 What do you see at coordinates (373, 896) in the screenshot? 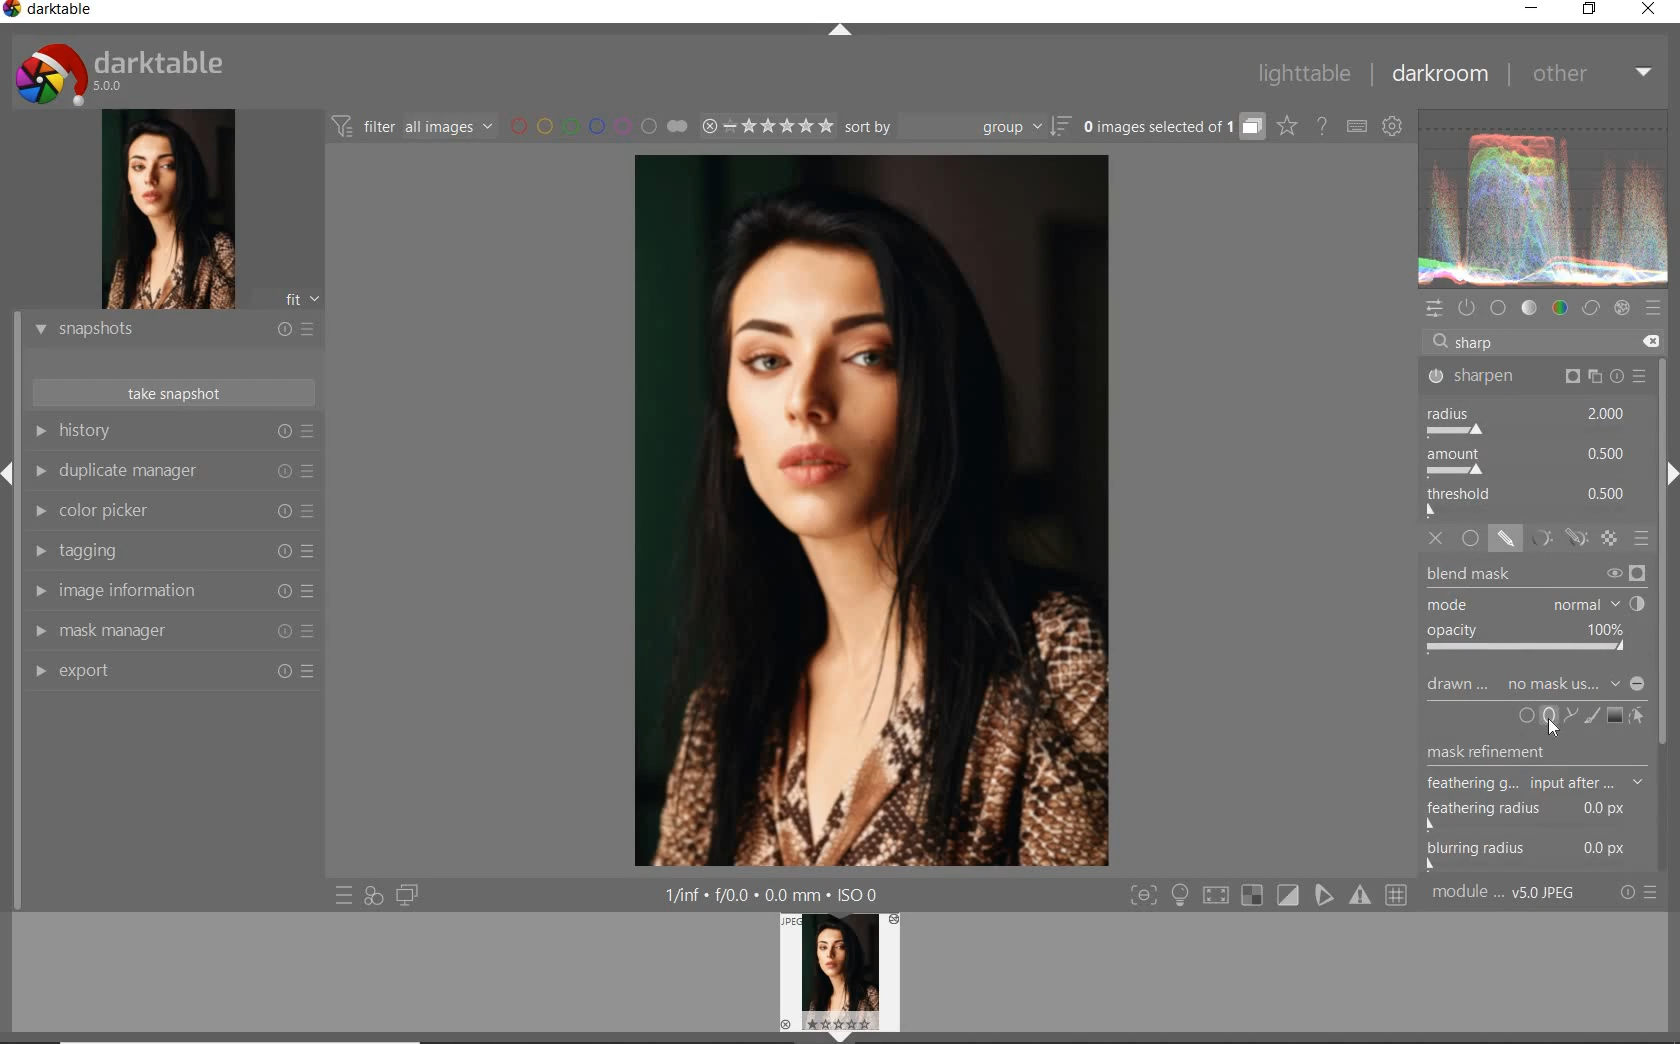
I see `quick access for applying any of your styles` at bounding box center [373, 896].